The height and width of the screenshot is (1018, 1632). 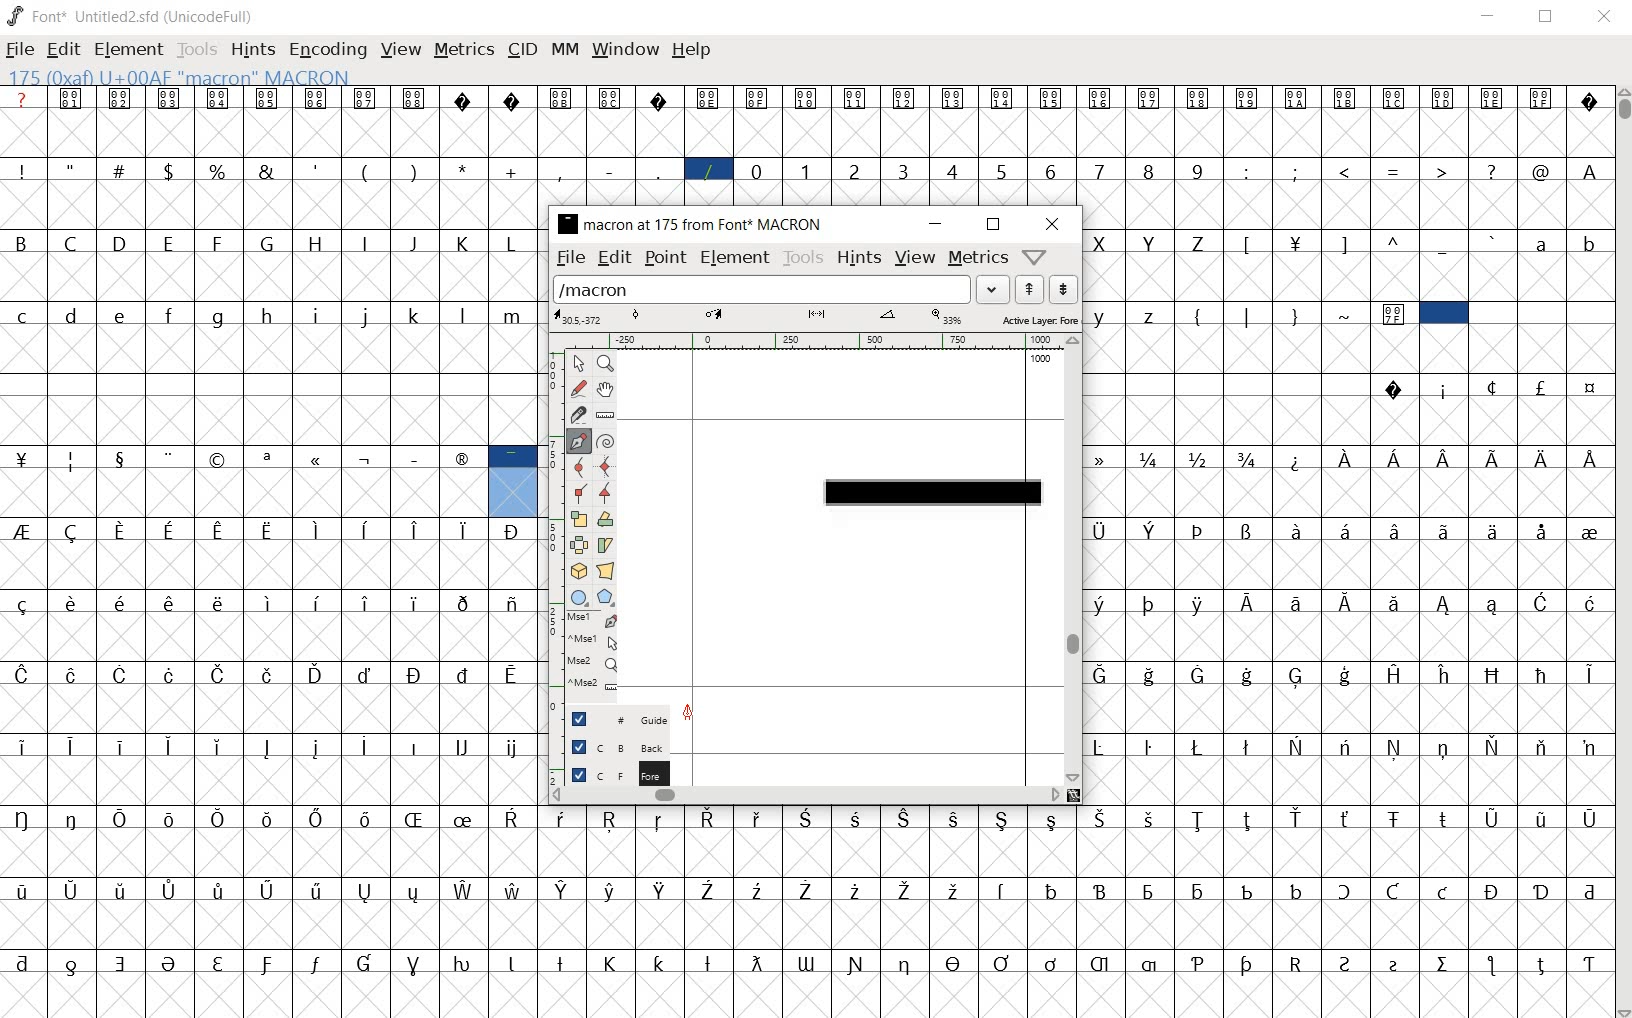 I want to click on Symbol, so click(x=1492, y=965).